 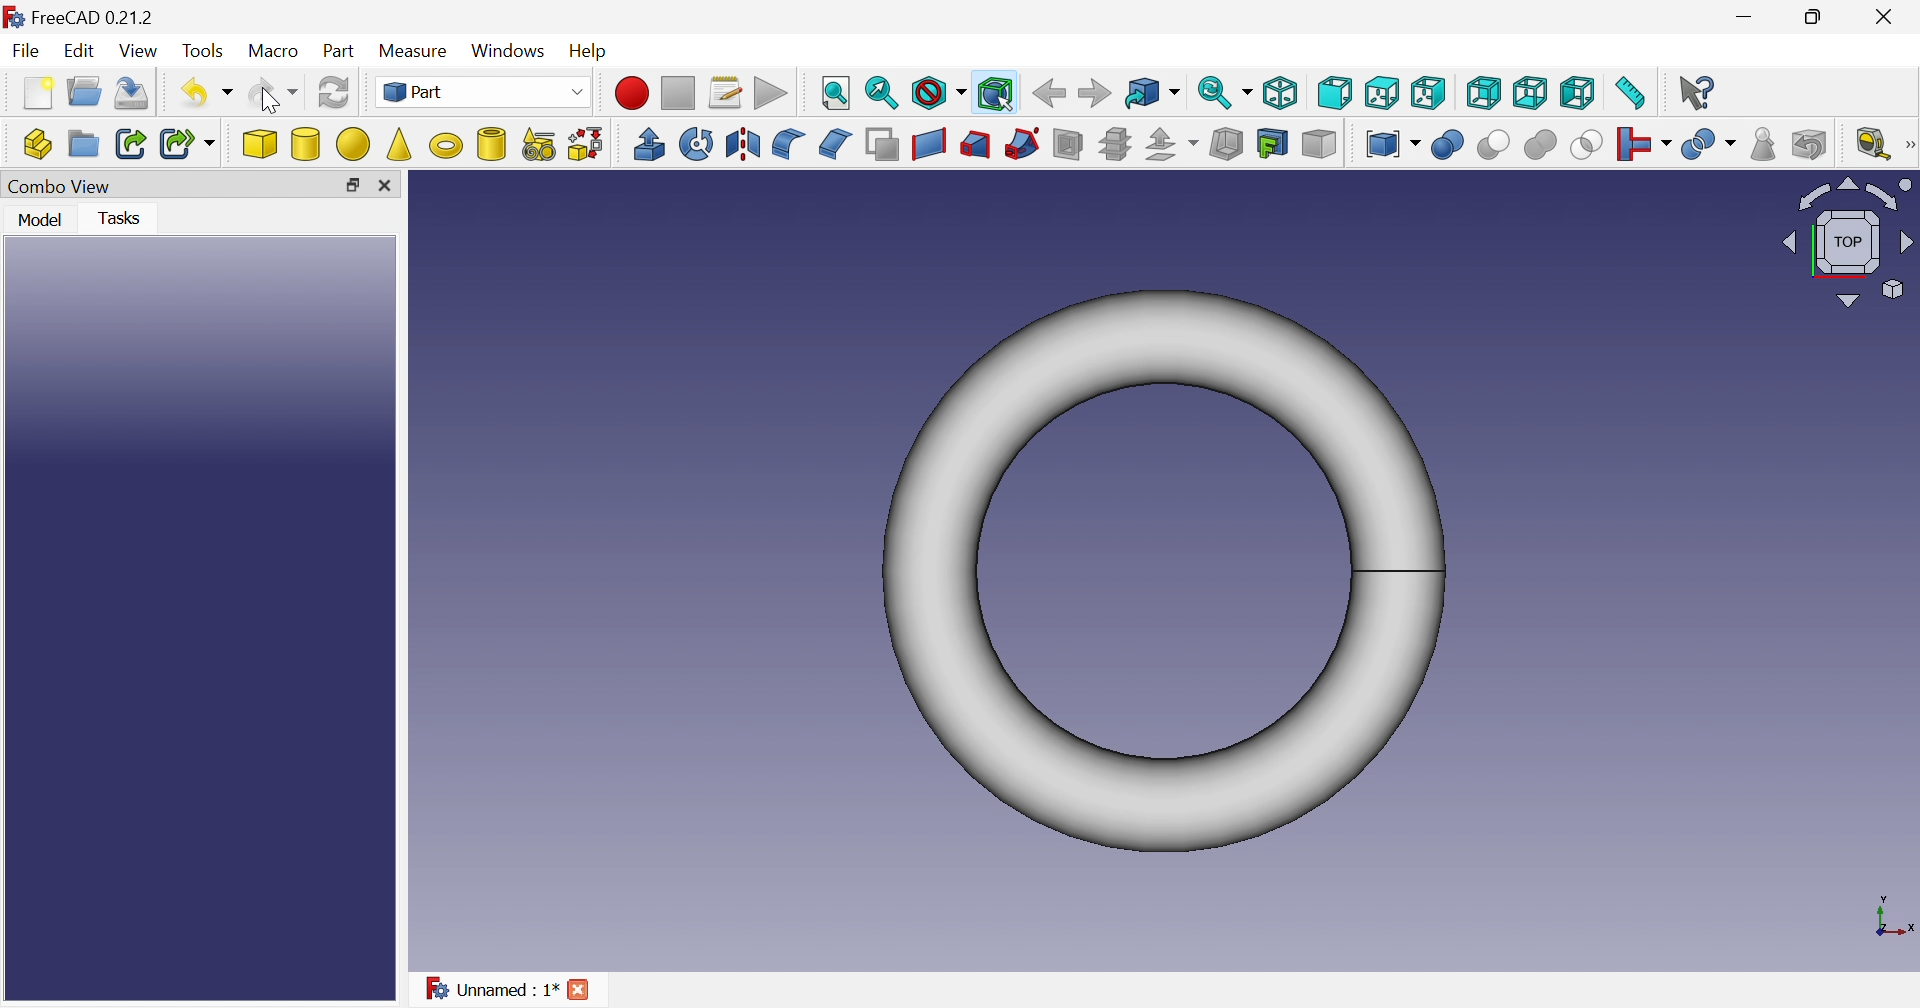 What do you see at coordinates (1427, 93) in the screenshot?
I see `Top` at bounding box center [1427, 93].